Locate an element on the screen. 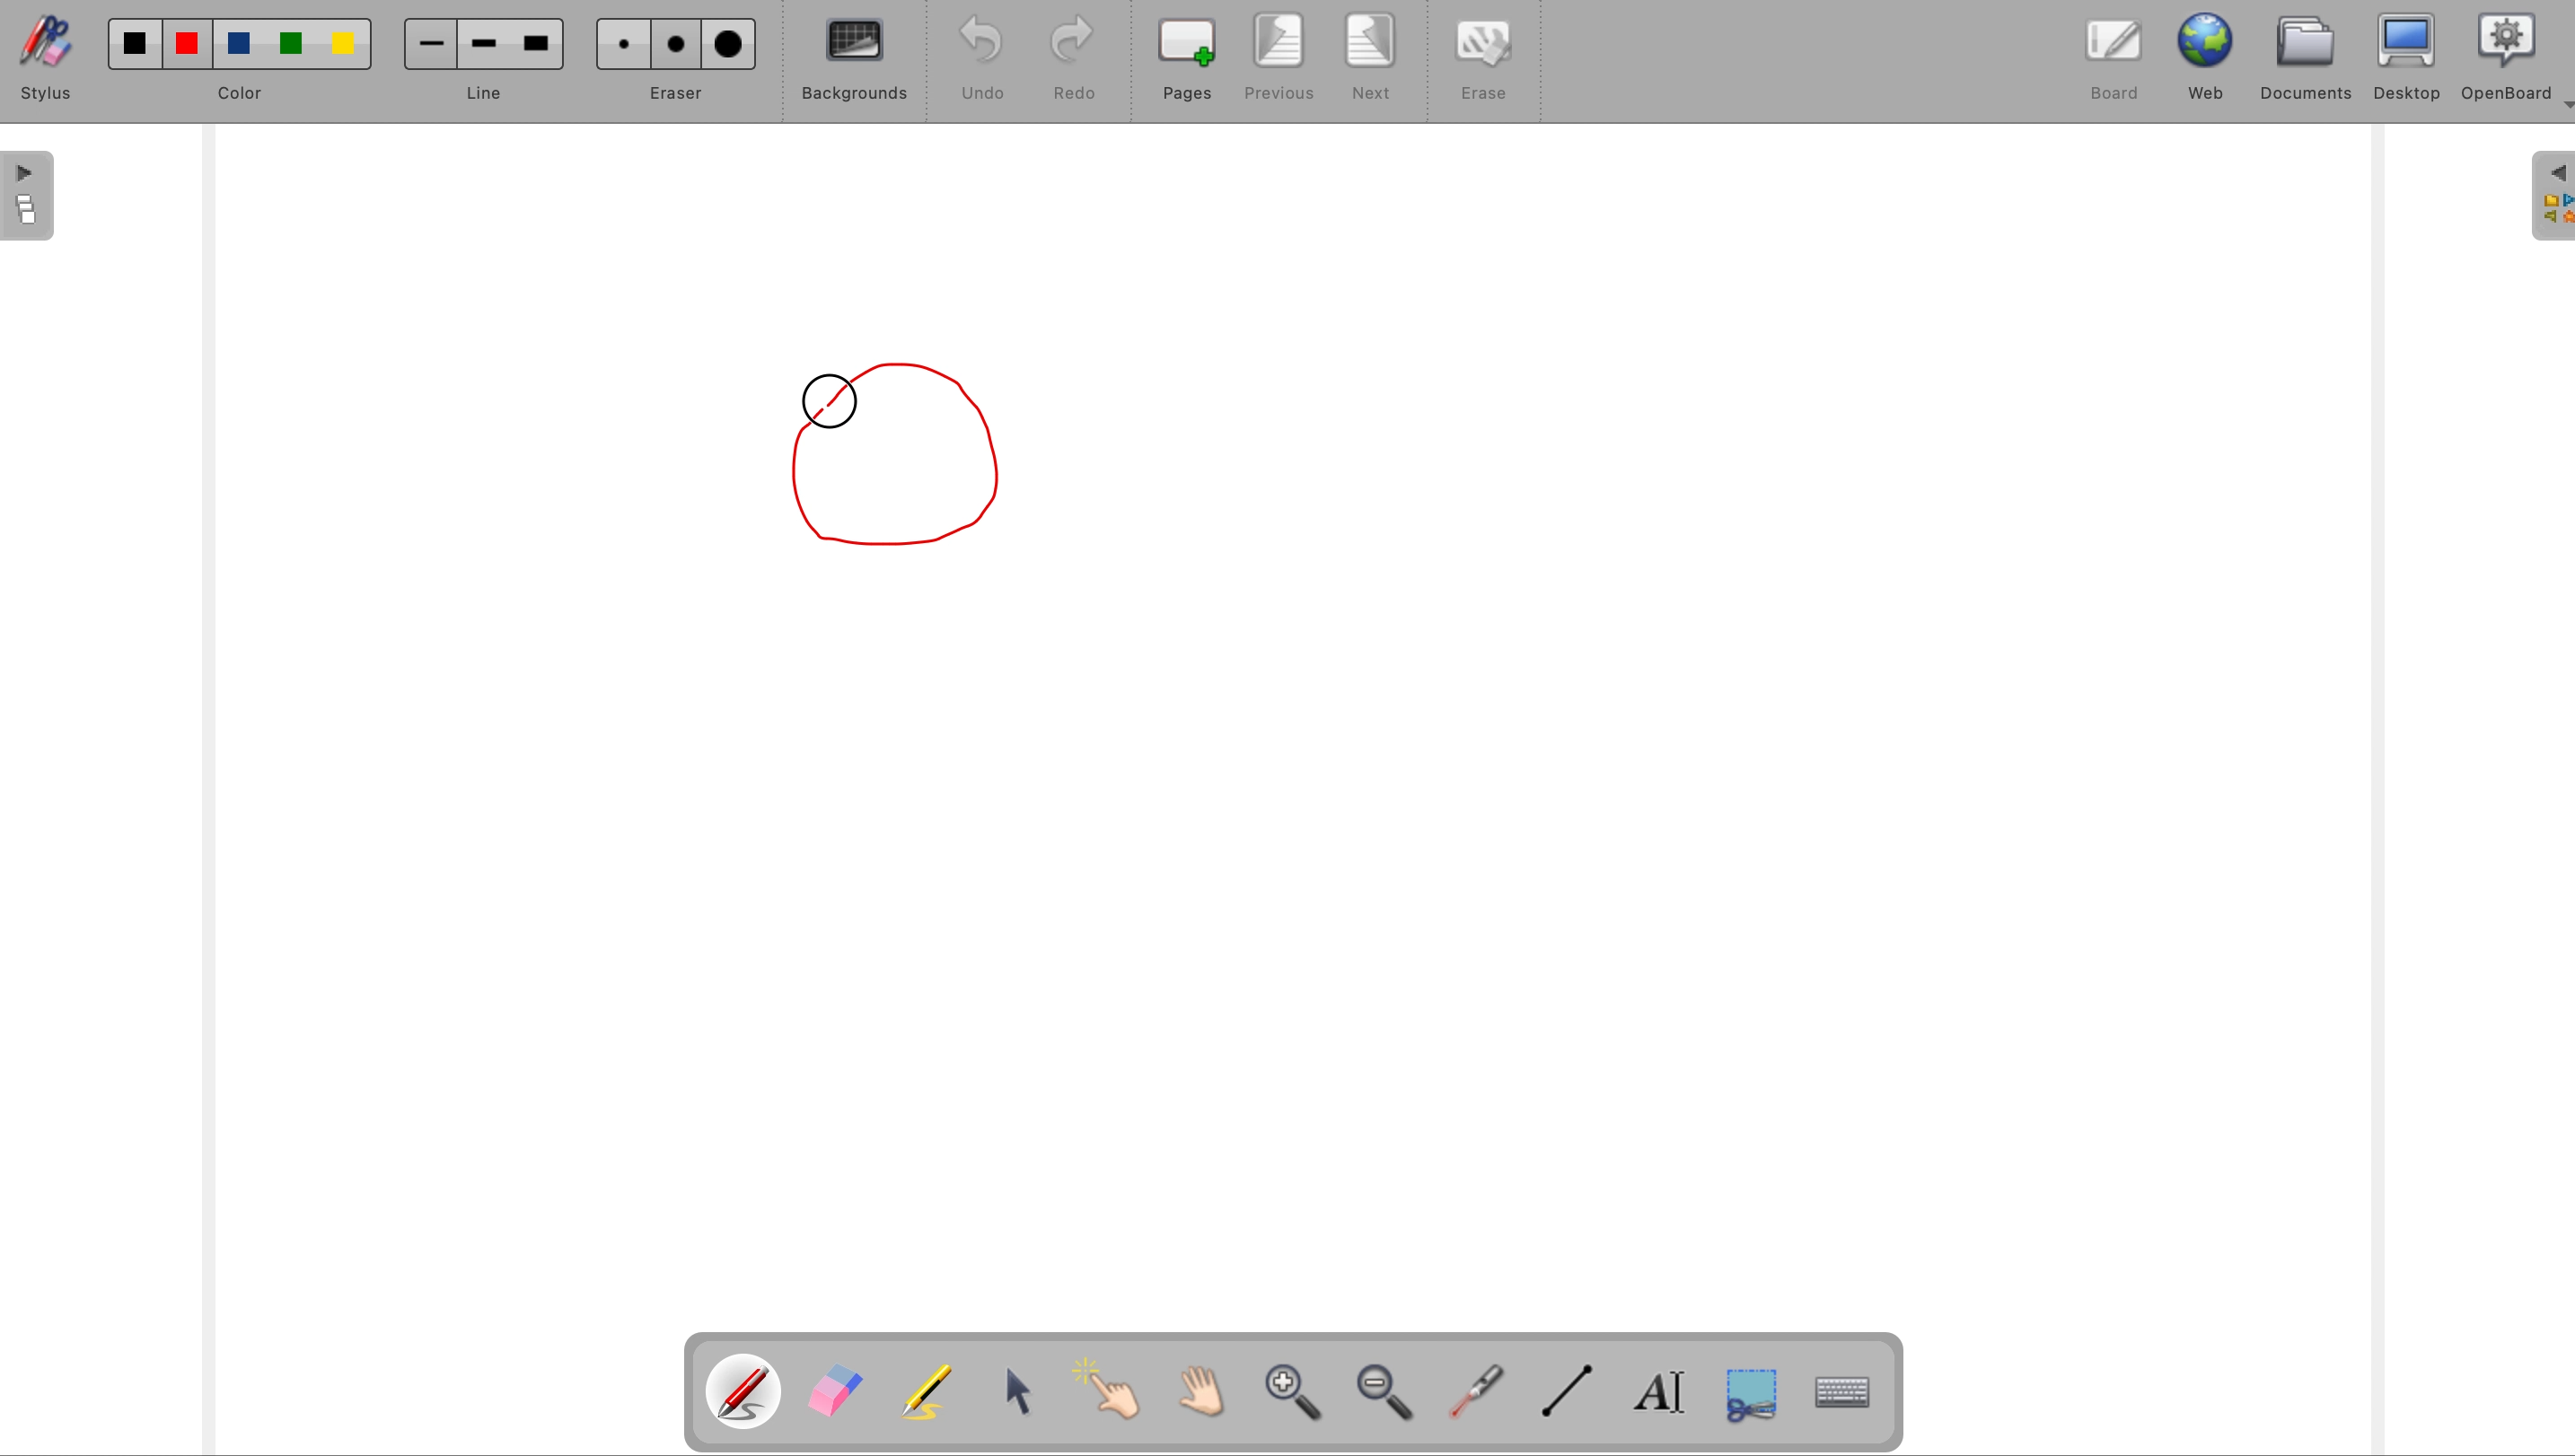 The image size is (2575, 1456). eraser is located at coordinates (836, 1392).